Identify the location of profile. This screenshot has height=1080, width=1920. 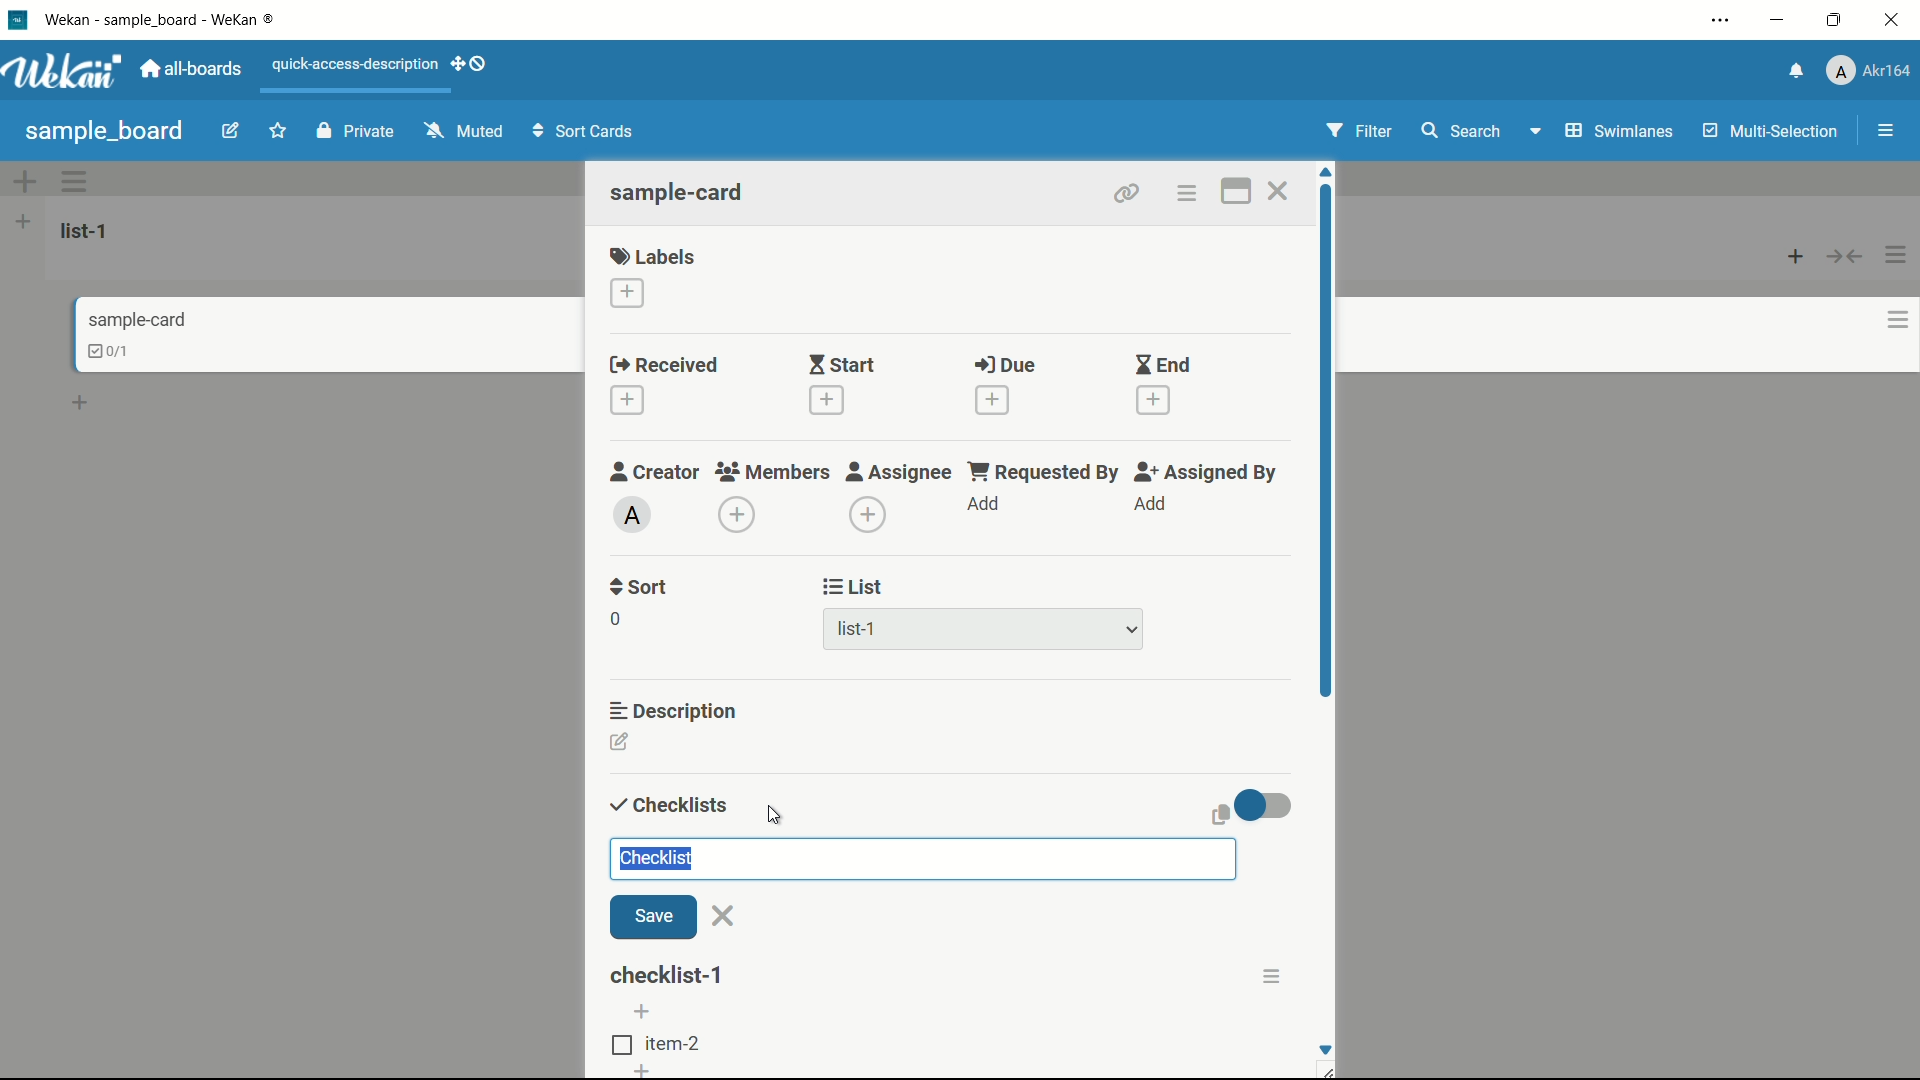
(1868, 73).